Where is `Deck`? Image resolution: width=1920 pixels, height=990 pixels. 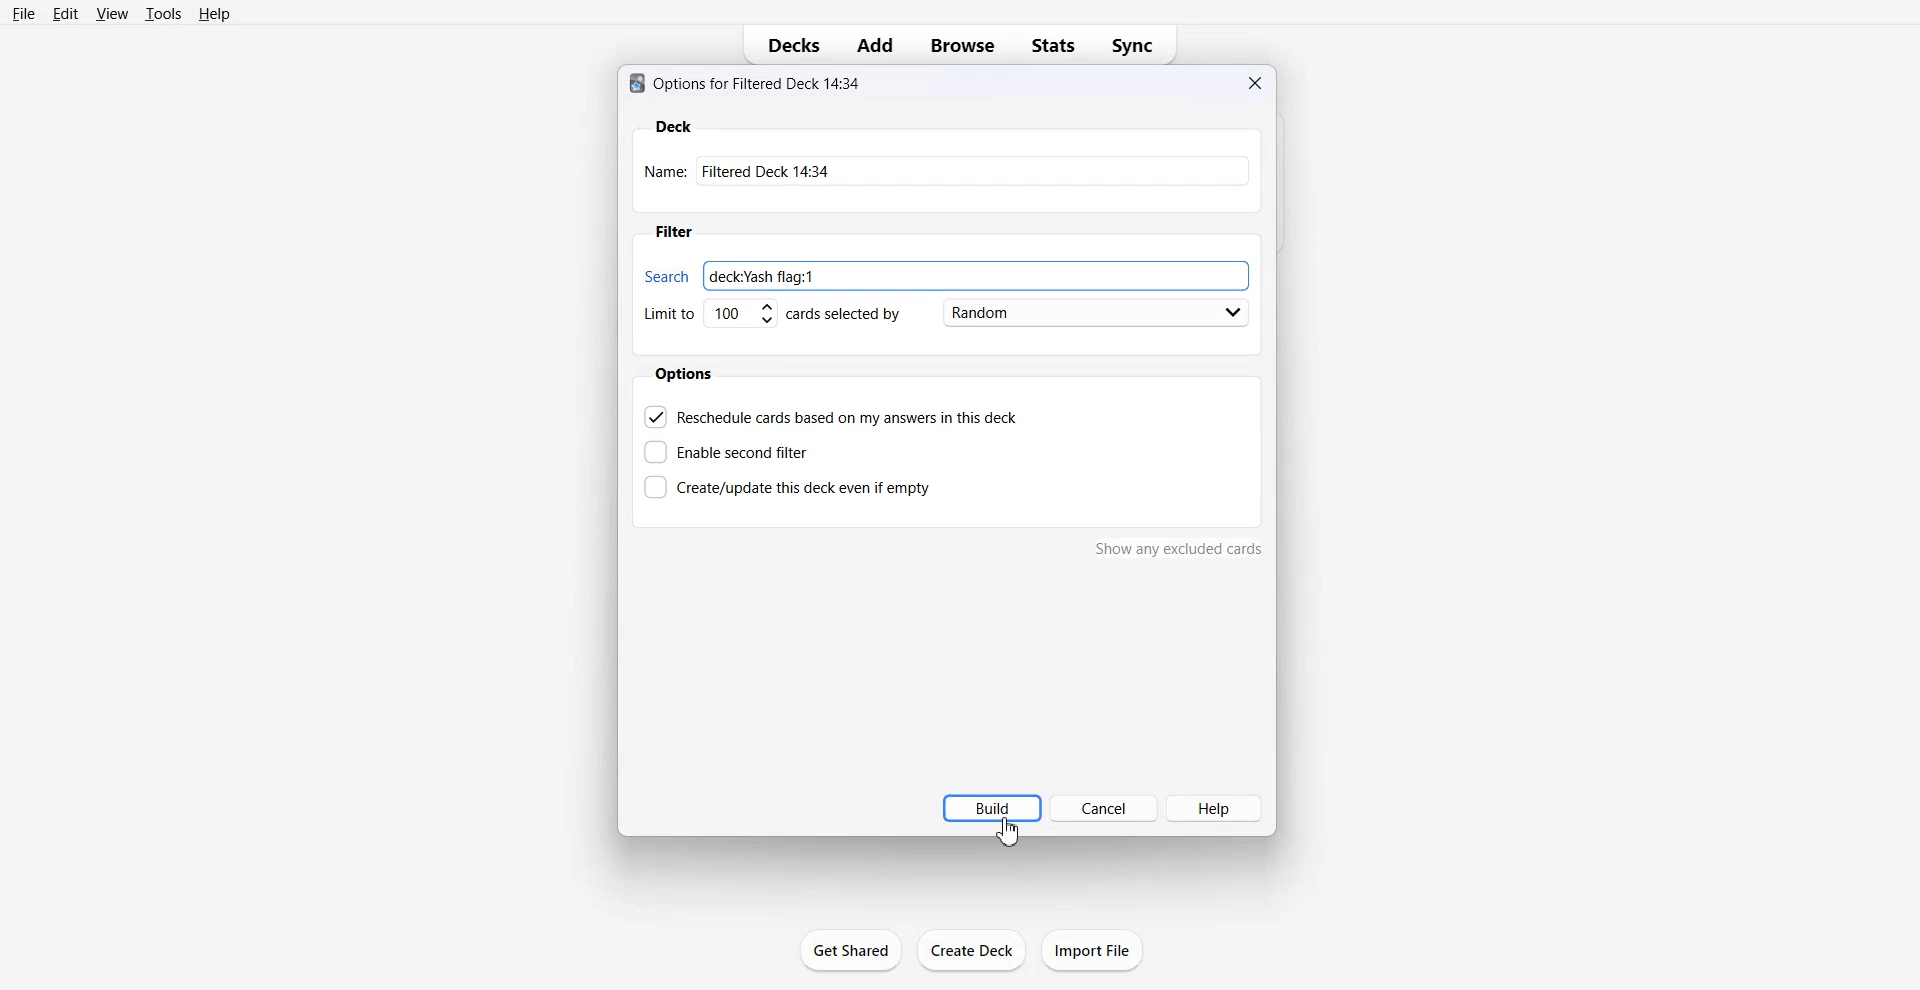 Deck is located at coordinates (674, 125).